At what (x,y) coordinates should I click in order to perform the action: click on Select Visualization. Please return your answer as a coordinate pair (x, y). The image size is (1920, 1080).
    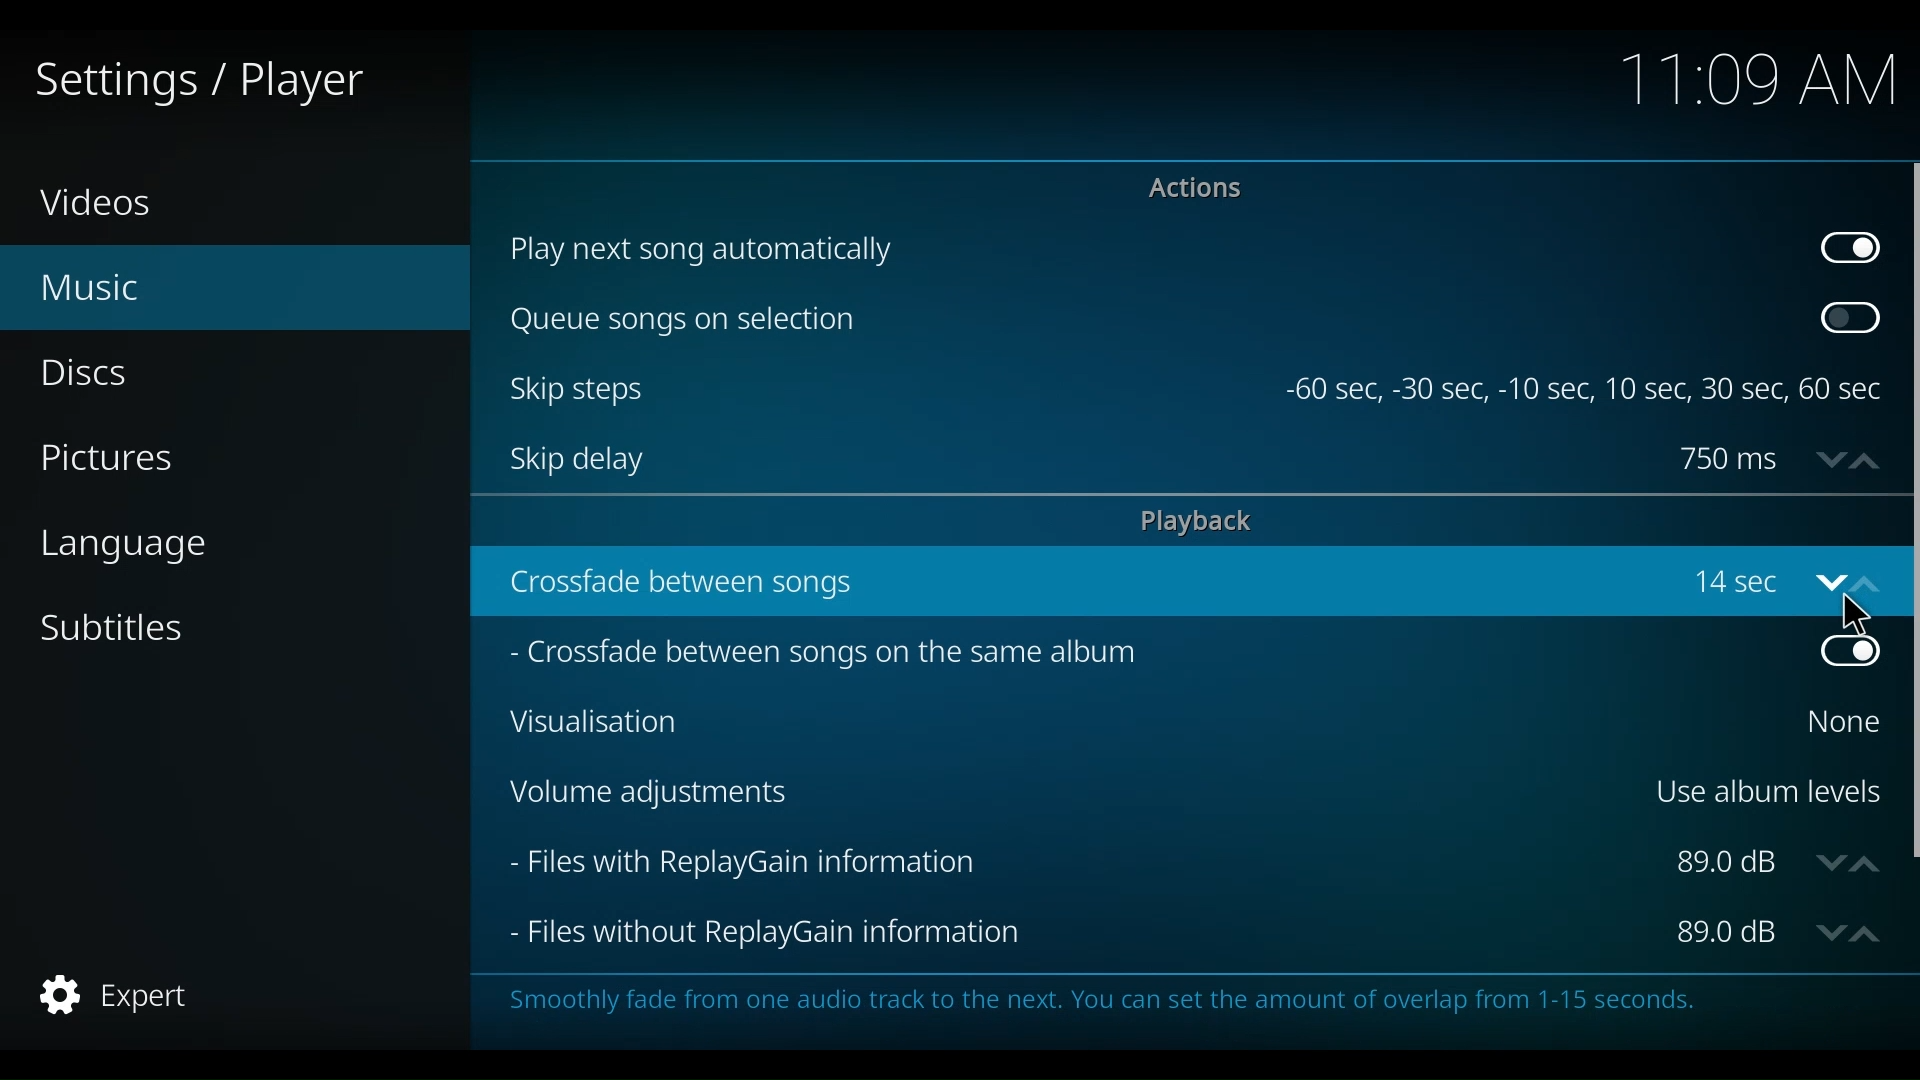
    Looking at the image, I should click on (1835, 721).